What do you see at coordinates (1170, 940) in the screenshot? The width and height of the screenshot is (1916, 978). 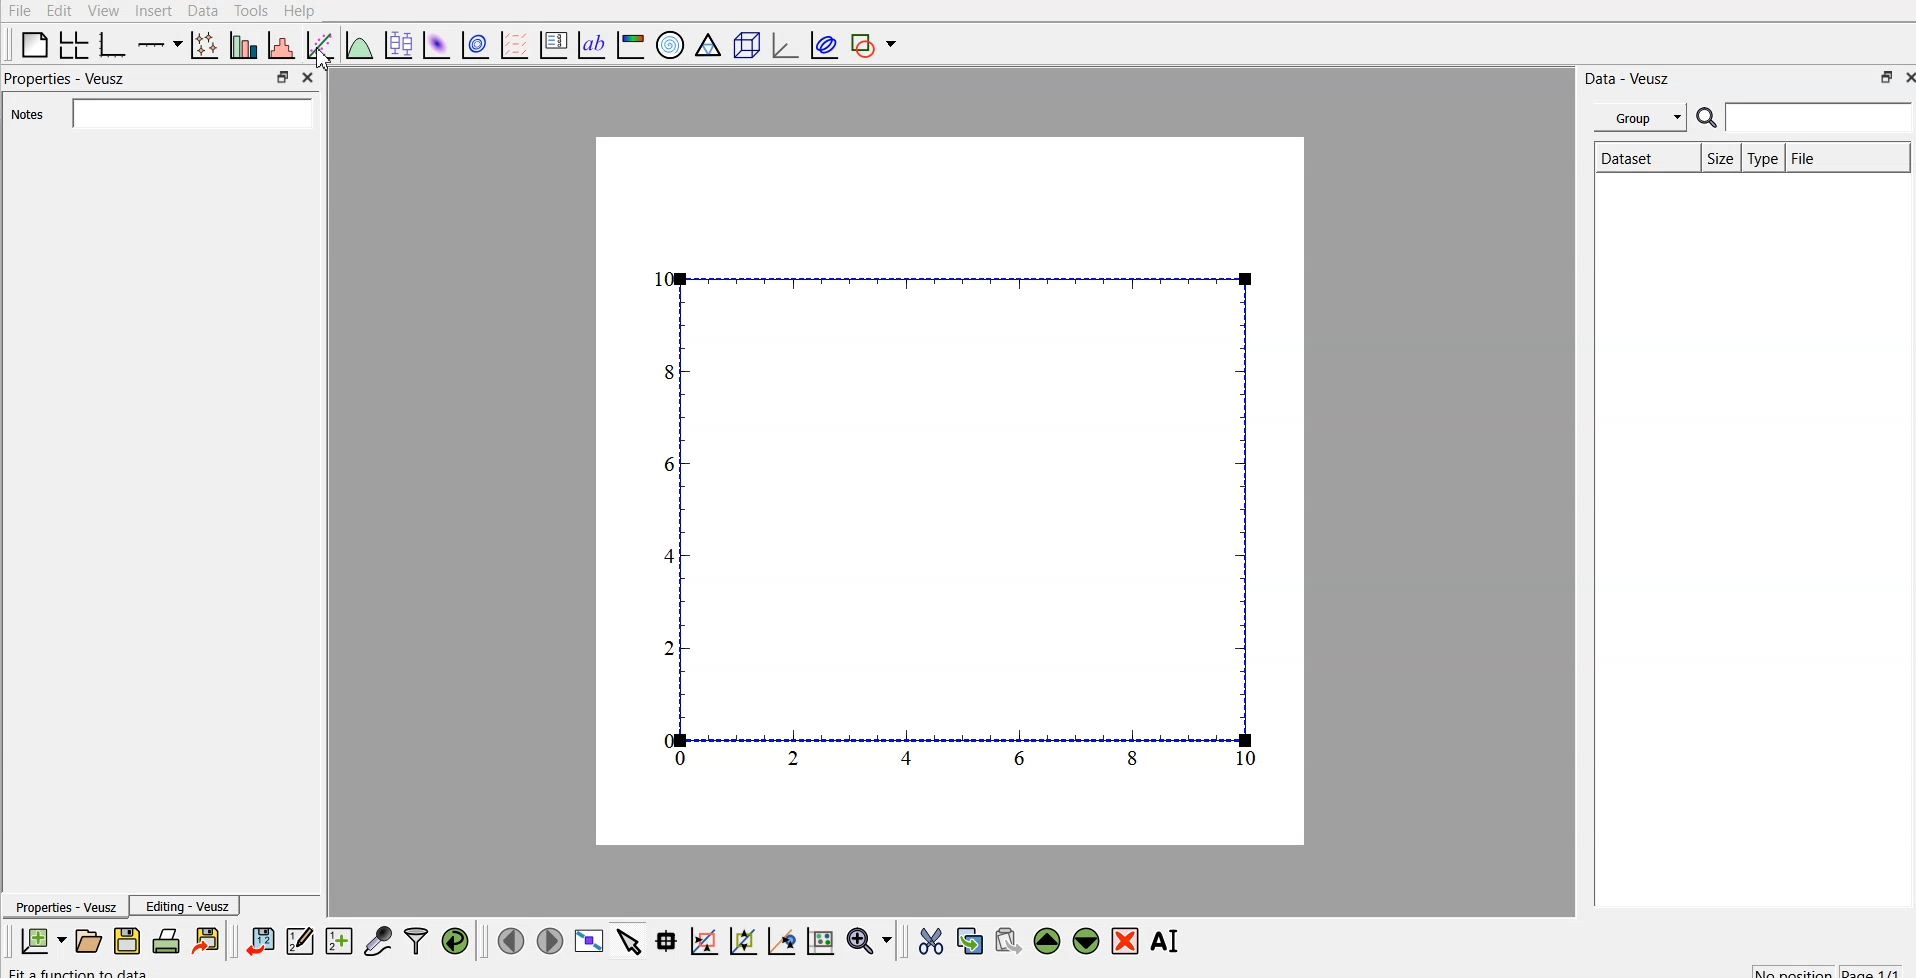 I see `rename the selected widget` at bounding box center [1170, 940].